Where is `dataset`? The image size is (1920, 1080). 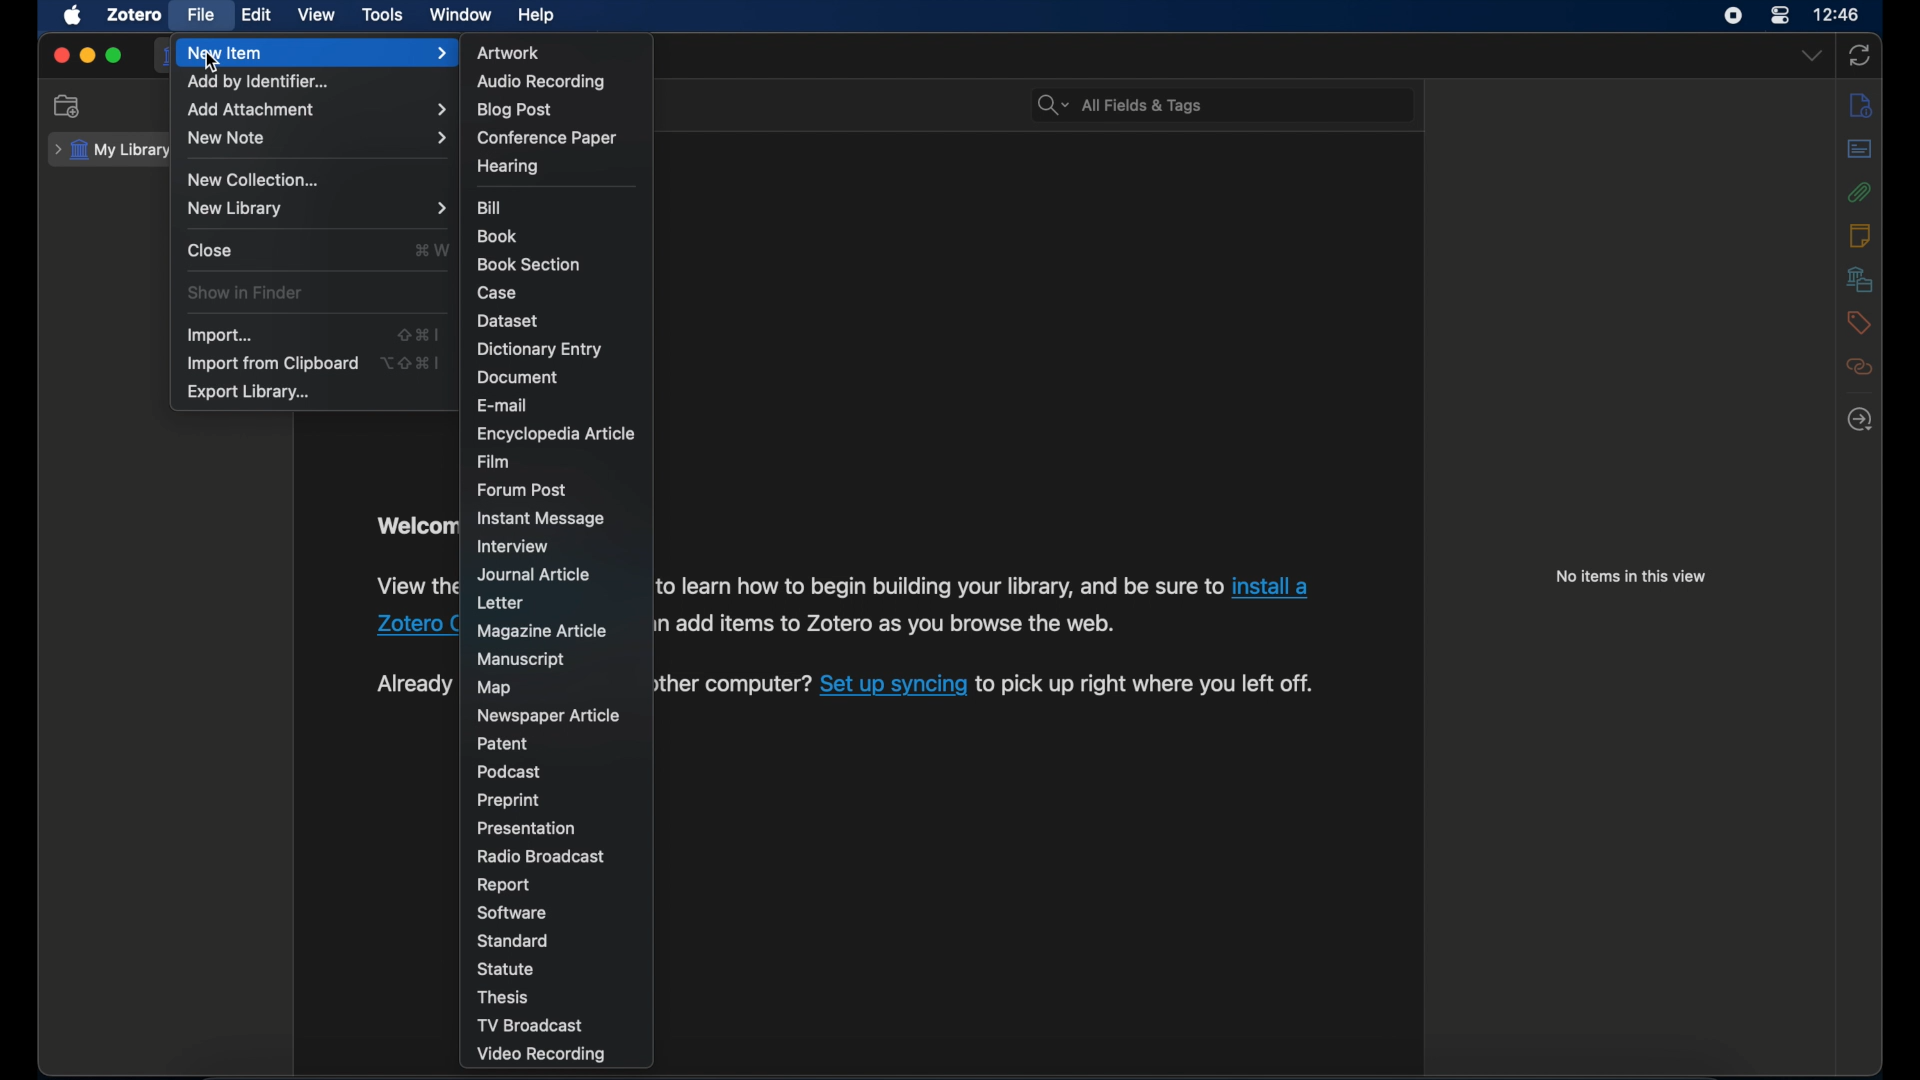 dataset is located at coordinates (509, 320).